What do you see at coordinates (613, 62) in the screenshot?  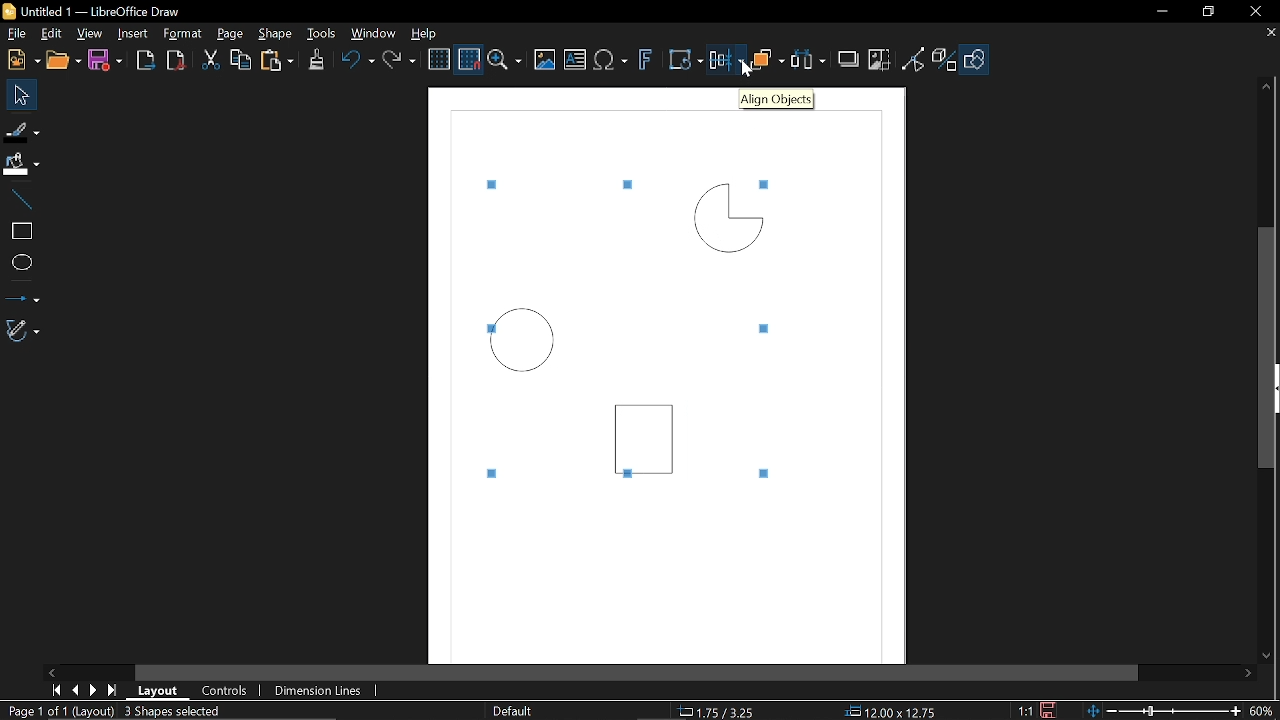 I see `insert equation` at bounding box center [613, 62].